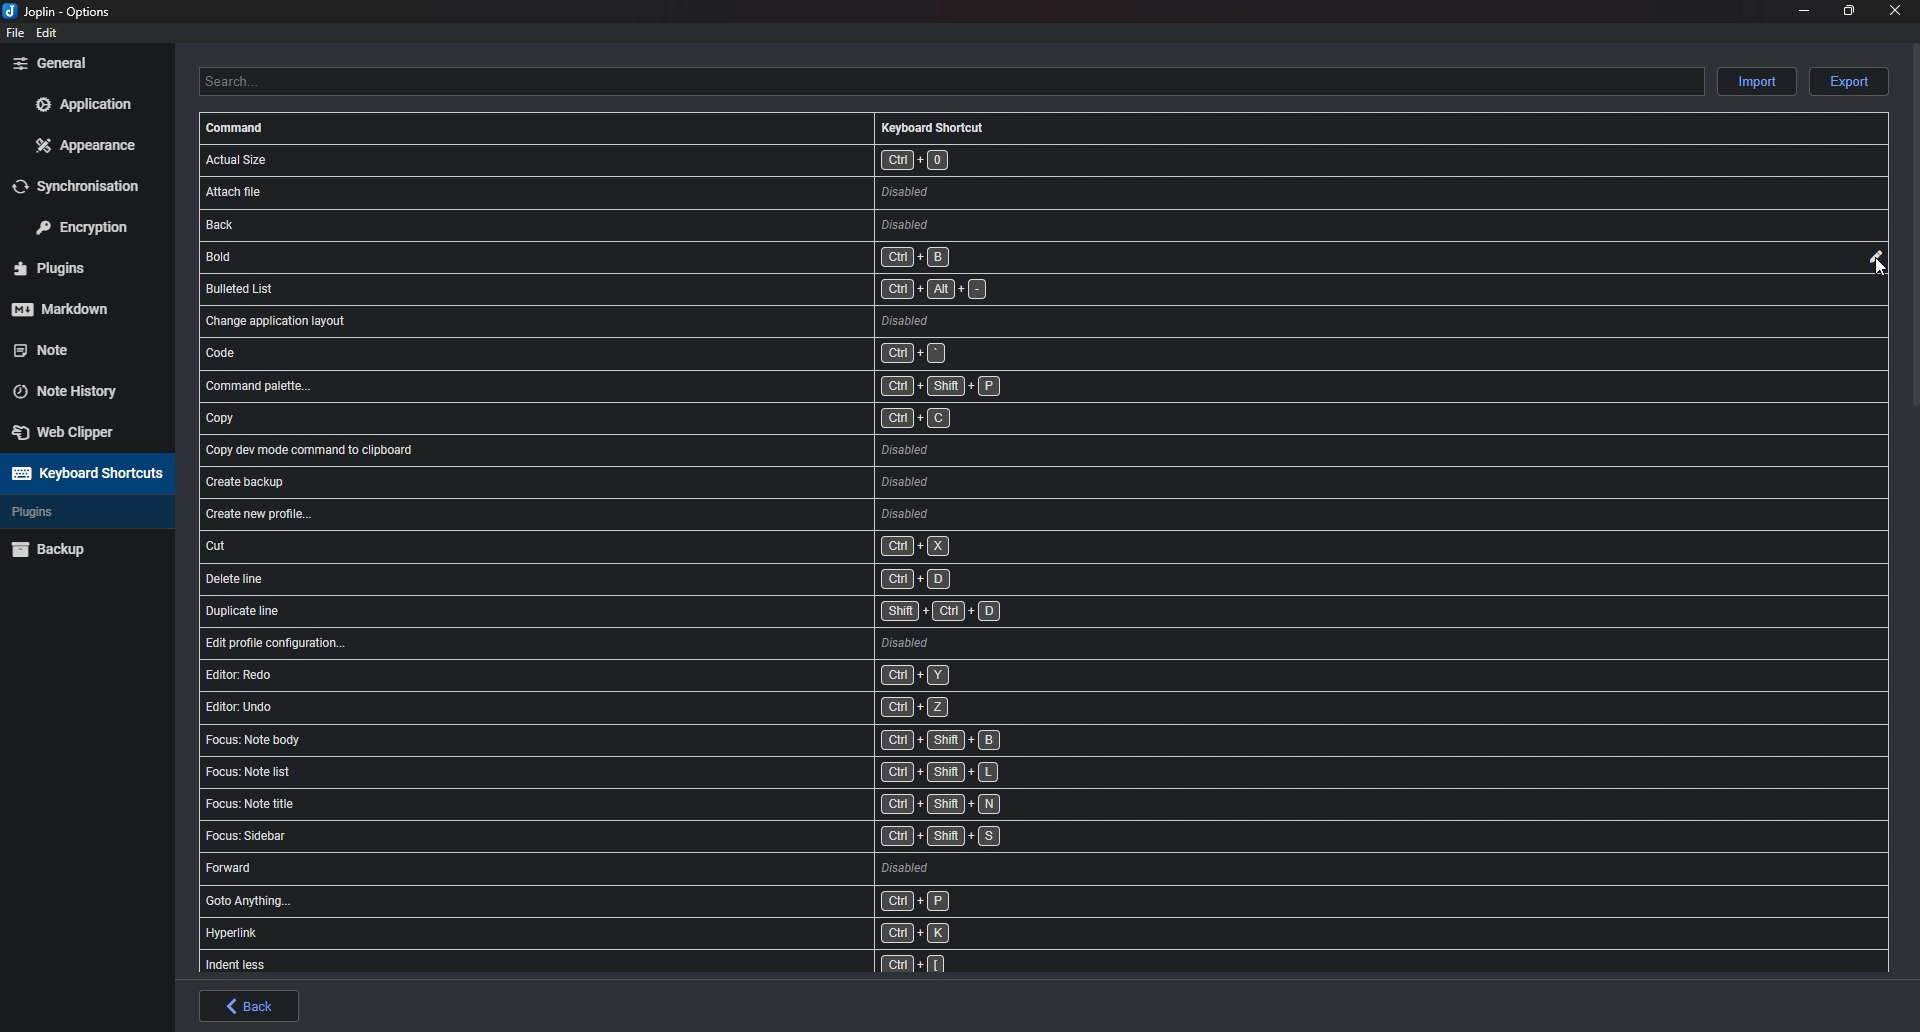  Describe the element at coordinates (75, 348) in the screenshot. I see `note` at that location.